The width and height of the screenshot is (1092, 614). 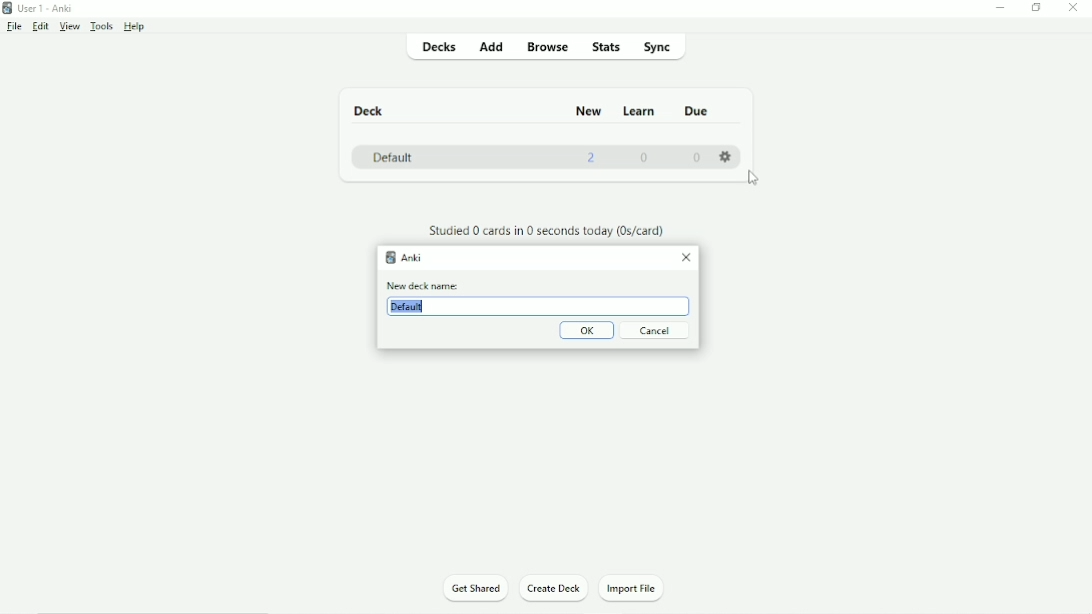 What do you see at coordinates (549, 46) in the screenshot?
I see `Browse` at bounding box center [549, 46].